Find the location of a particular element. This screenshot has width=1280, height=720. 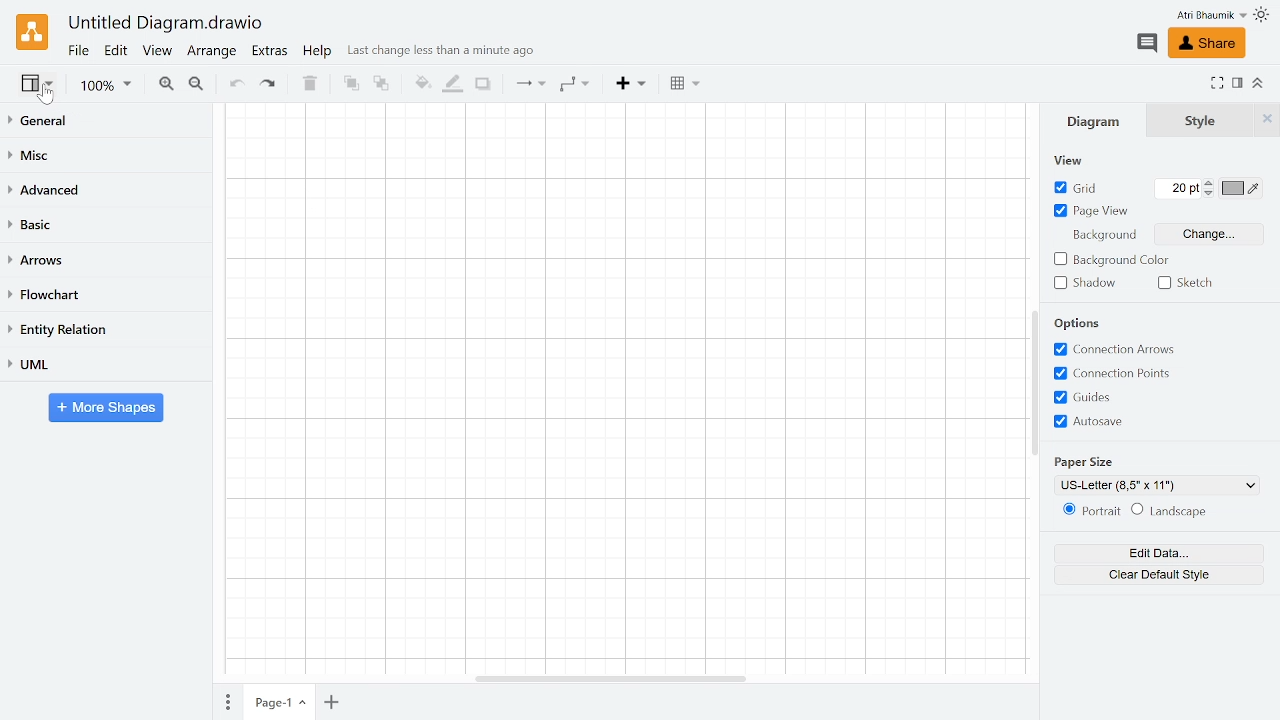

Current grid pt is located at coordinates (1176, 190).